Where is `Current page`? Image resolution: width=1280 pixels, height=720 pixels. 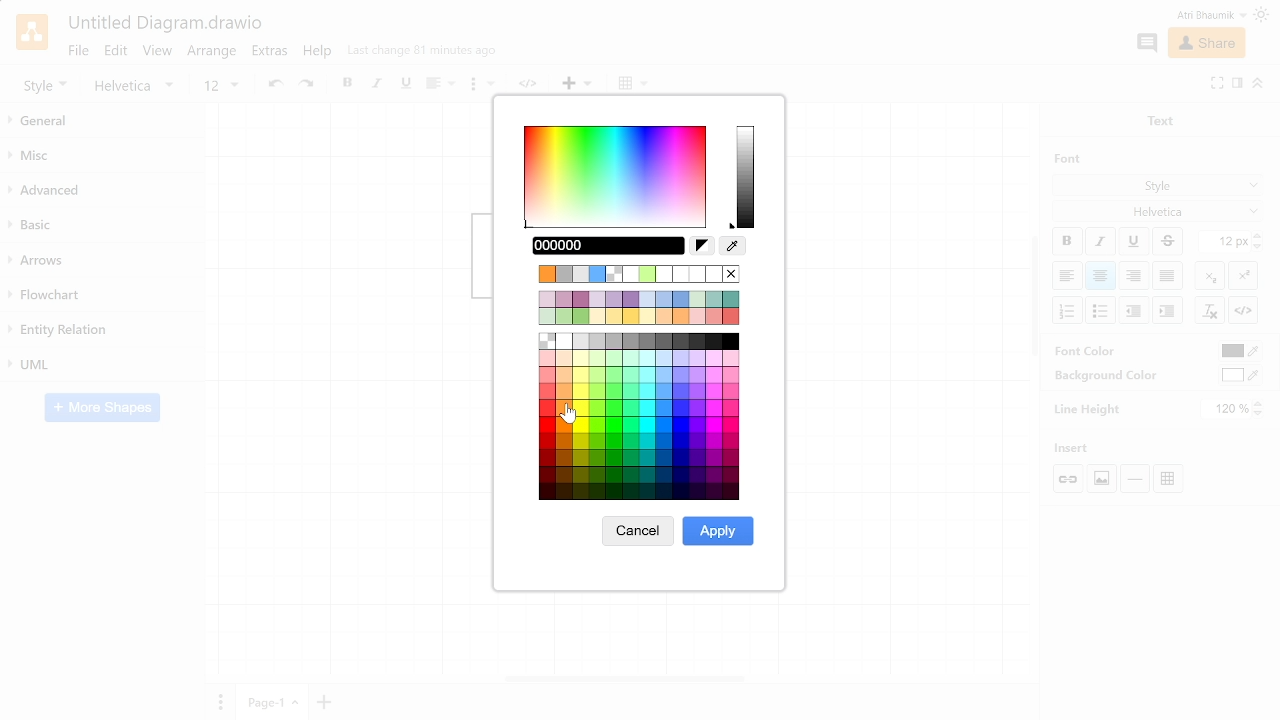 Current page is located at coordinates (273, 702).